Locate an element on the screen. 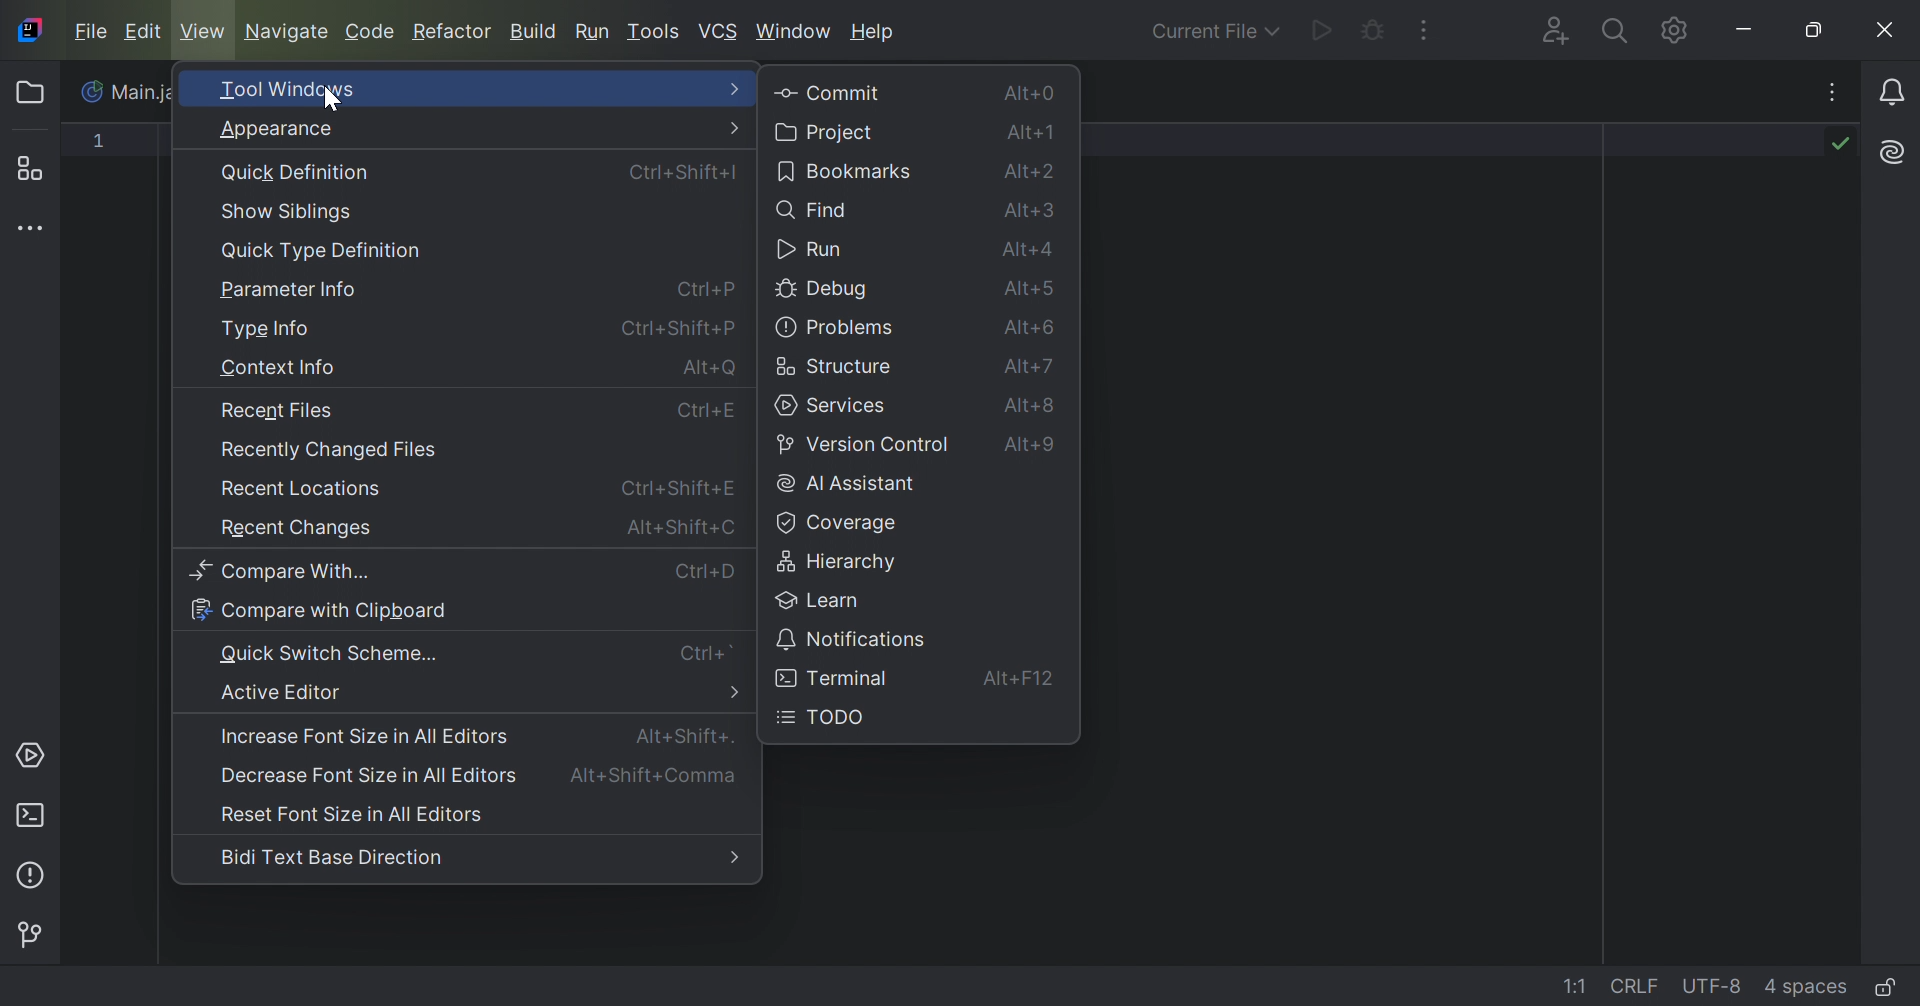 The height and width of the screenshot is (1006, 1920). Recent Locations is located at coordinates (303, 488).